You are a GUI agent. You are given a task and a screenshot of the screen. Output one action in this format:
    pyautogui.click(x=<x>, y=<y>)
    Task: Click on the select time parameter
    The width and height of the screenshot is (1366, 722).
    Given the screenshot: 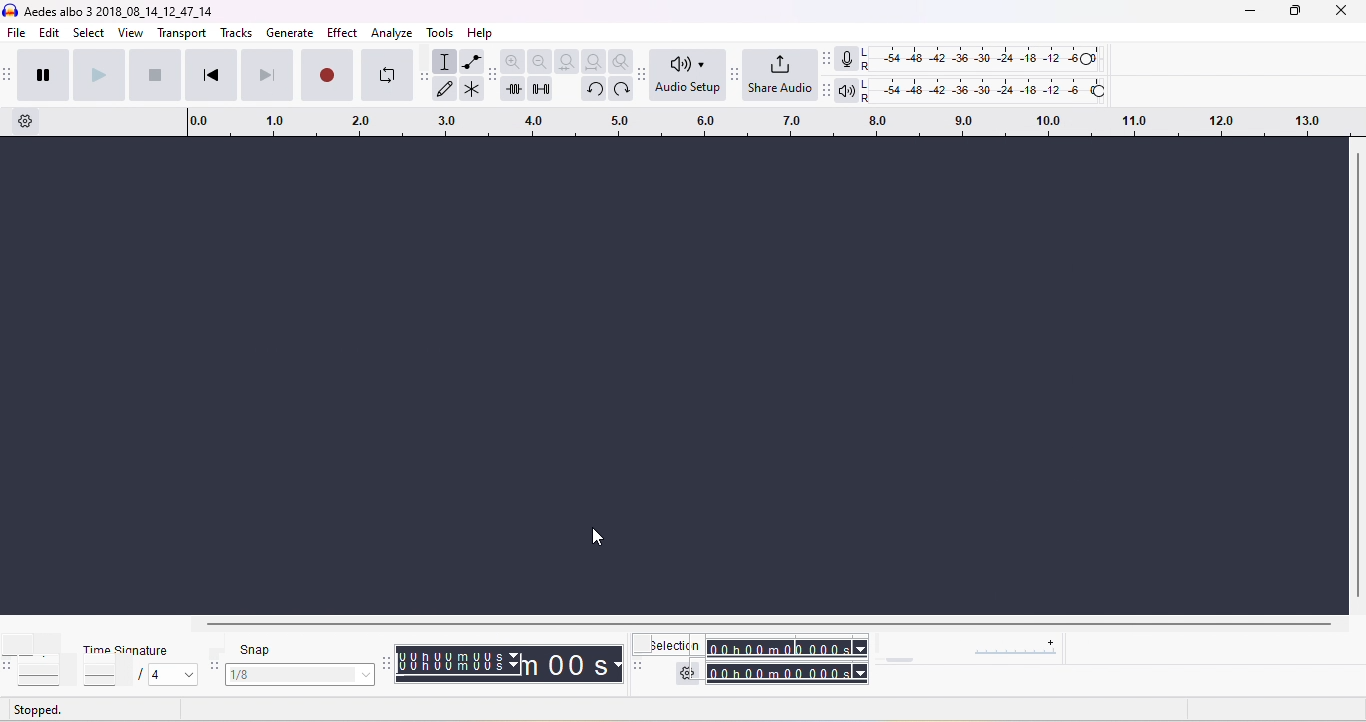 What is the action you would take?
    pyautogui.click(x=860, y=649)
    